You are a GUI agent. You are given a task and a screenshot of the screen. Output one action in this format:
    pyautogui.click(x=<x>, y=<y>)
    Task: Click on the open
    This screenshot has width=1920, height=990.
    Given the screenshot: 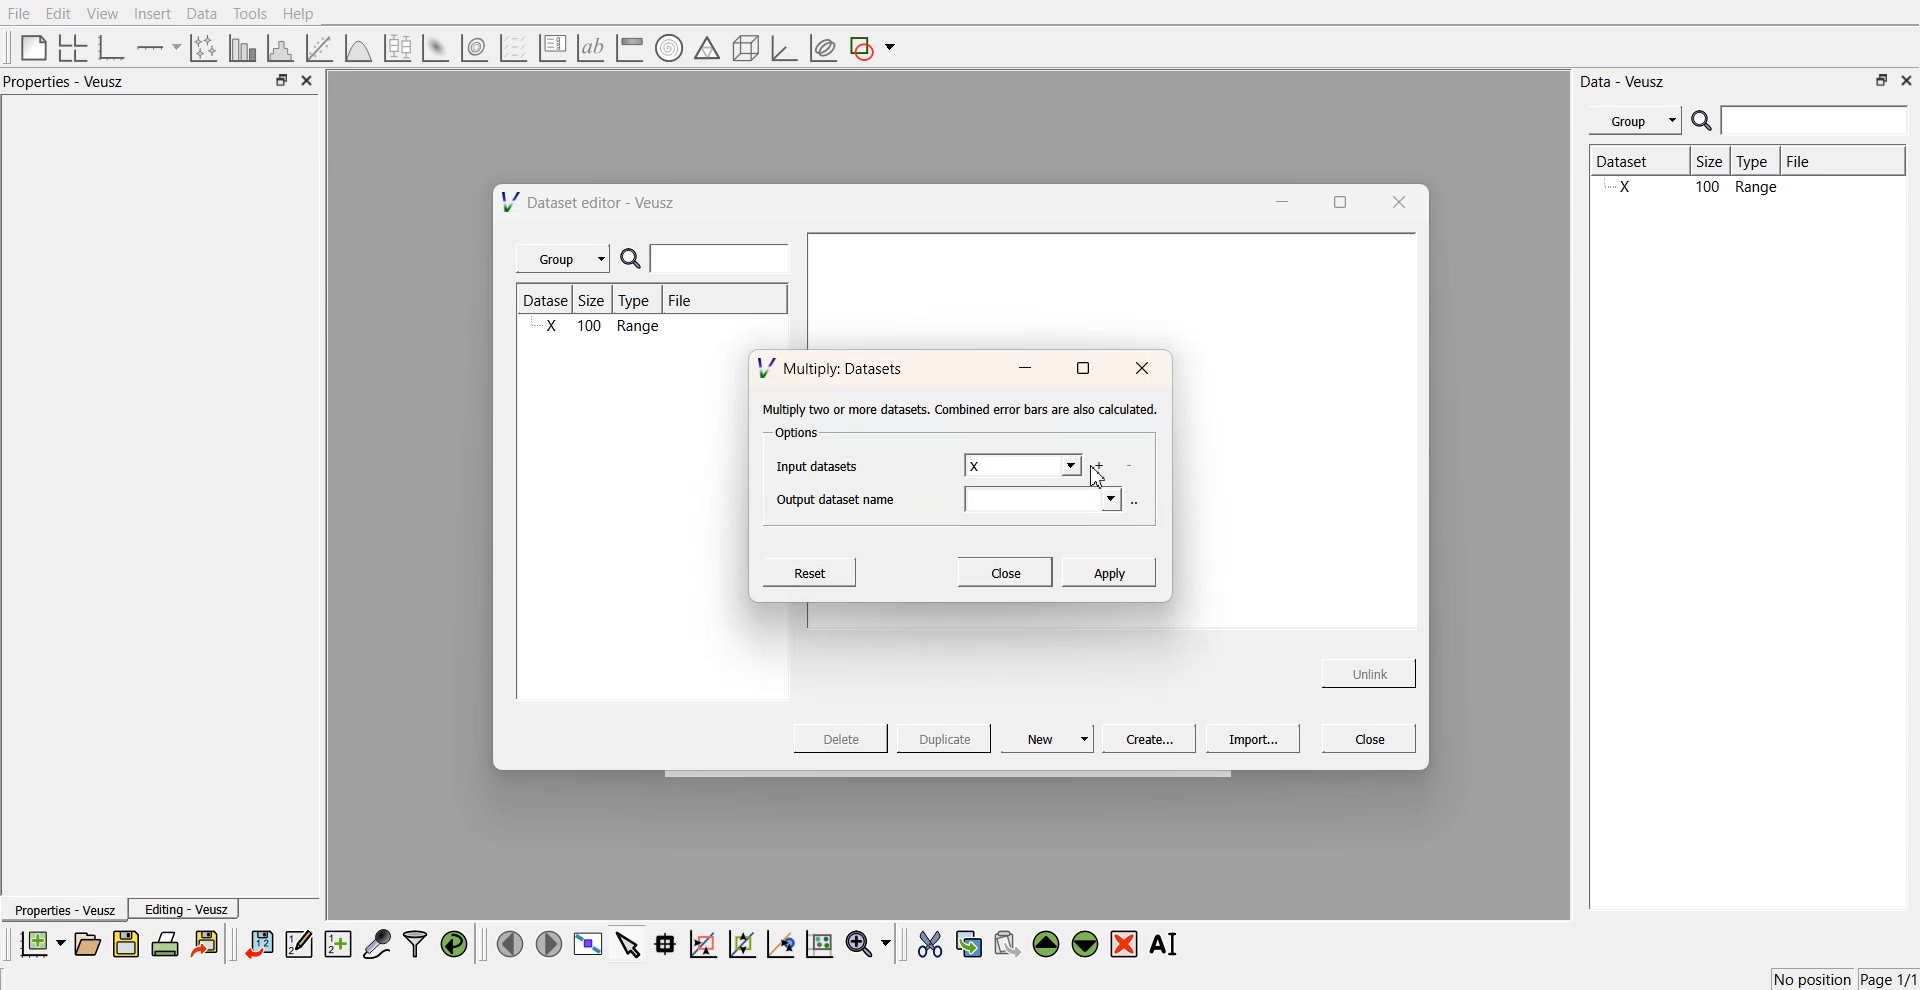 What is the action you would take?
    pyautogui.click(x=87, y=944)
    